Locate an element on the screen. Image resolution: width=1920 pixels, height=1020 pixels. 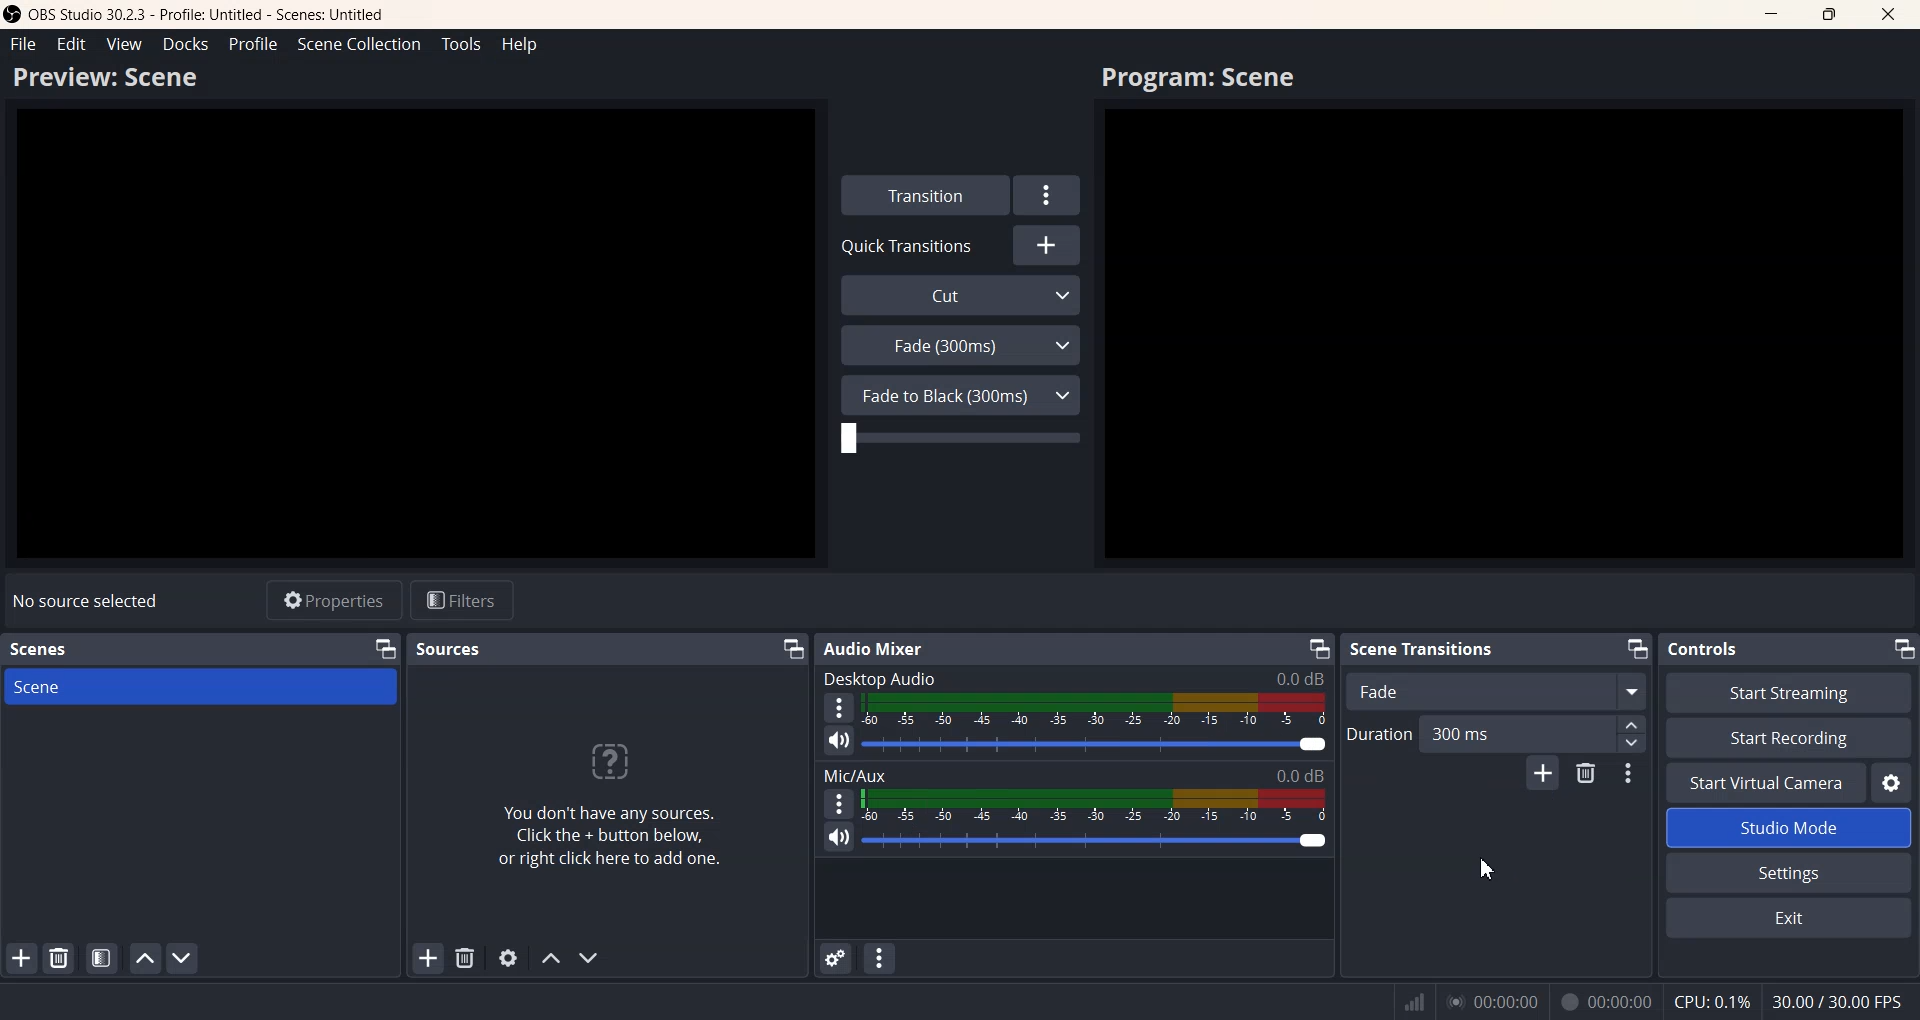
Volume adjuster is located at coordinates (1098, 745).